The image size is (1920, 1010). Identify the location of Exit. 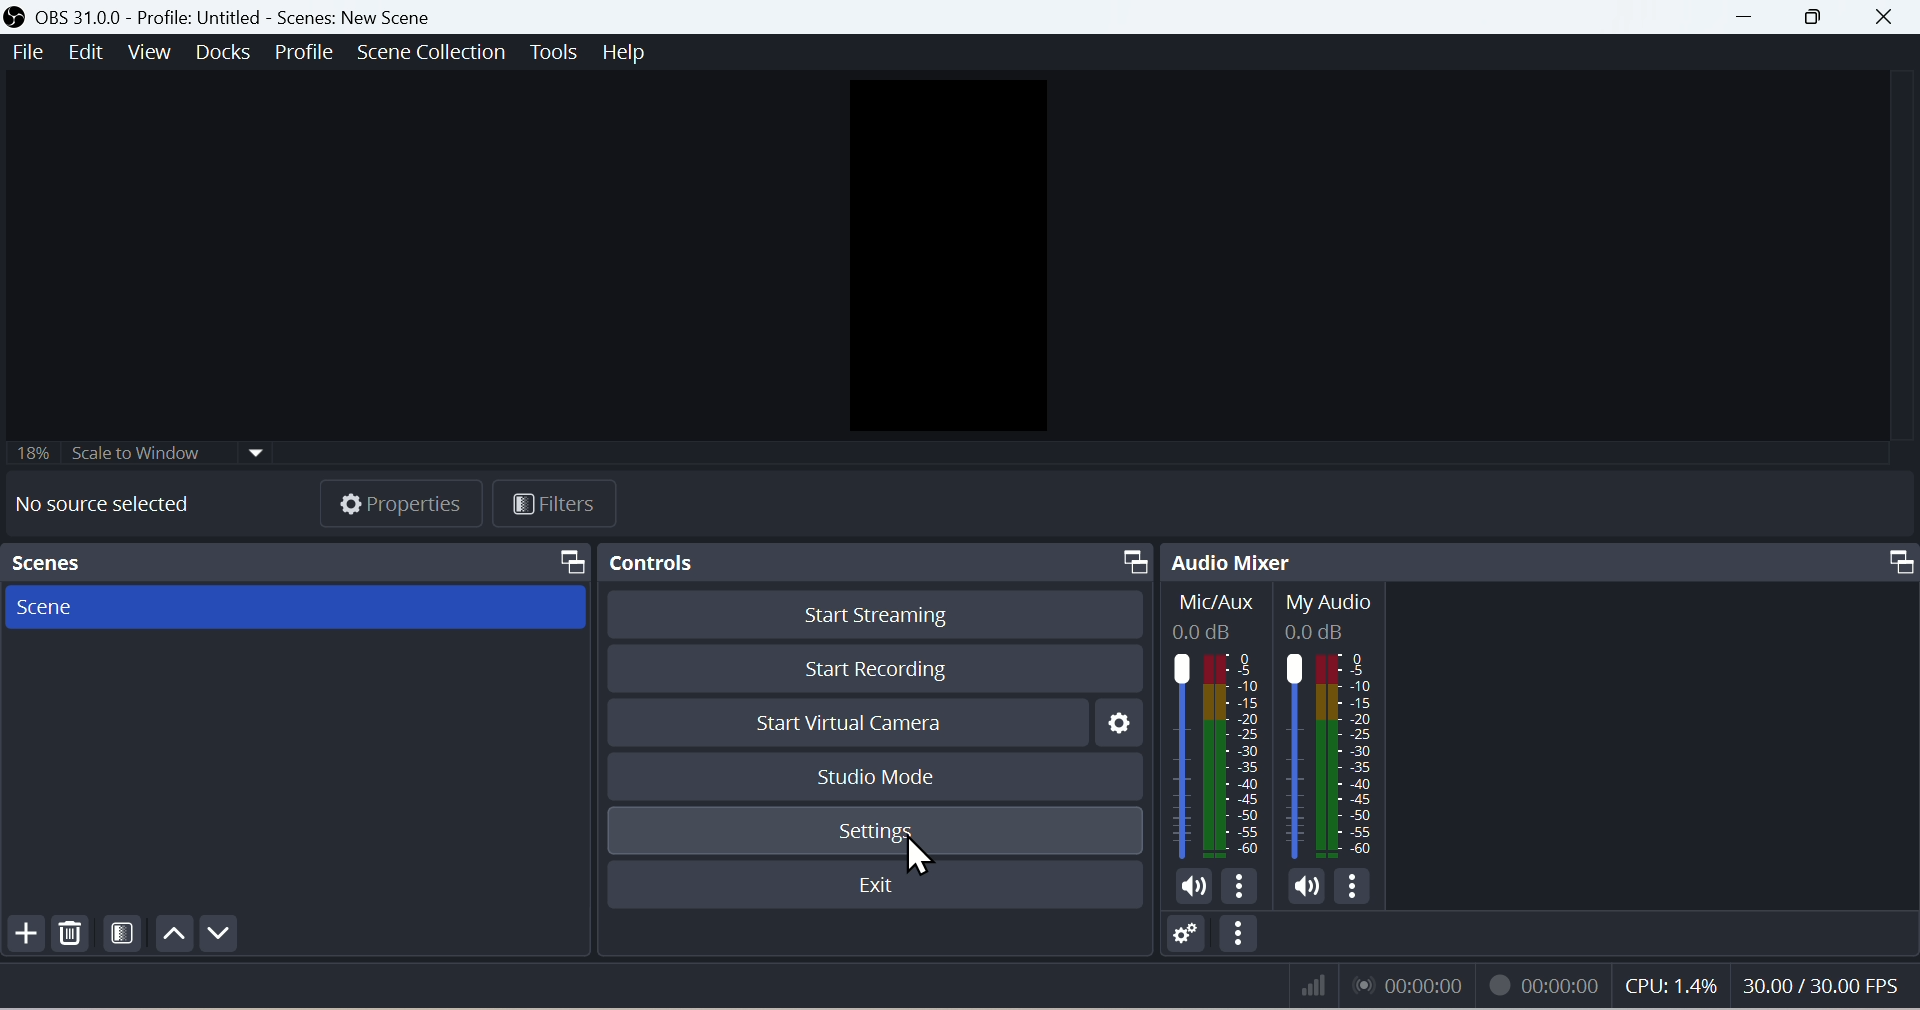
(875, 886).